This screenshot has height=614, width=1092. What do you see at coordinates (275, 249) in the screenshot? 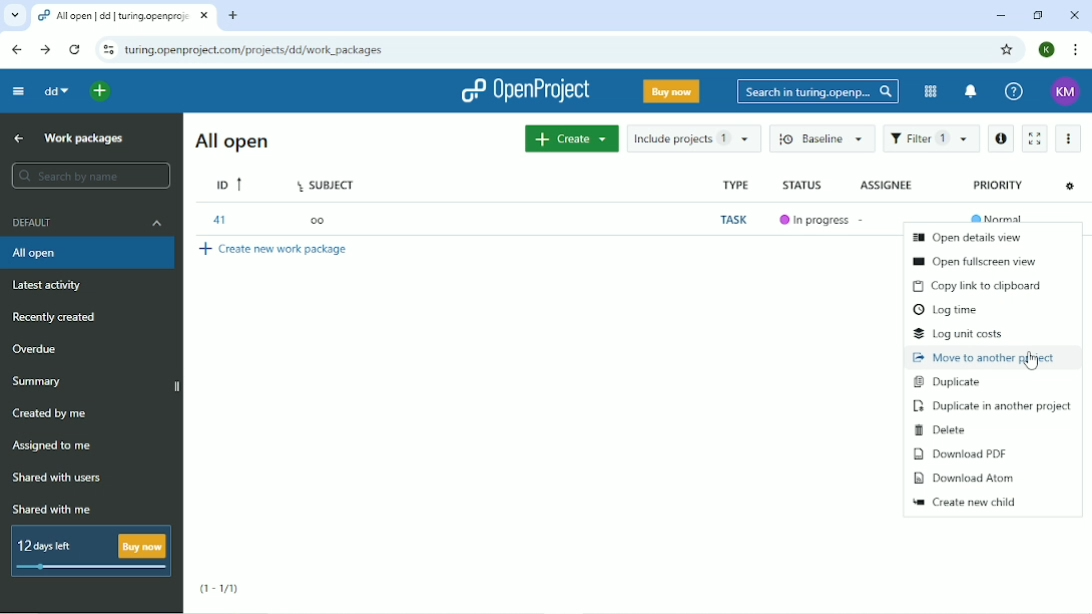
I see `Create new work package` at bounding box center [275, 249].